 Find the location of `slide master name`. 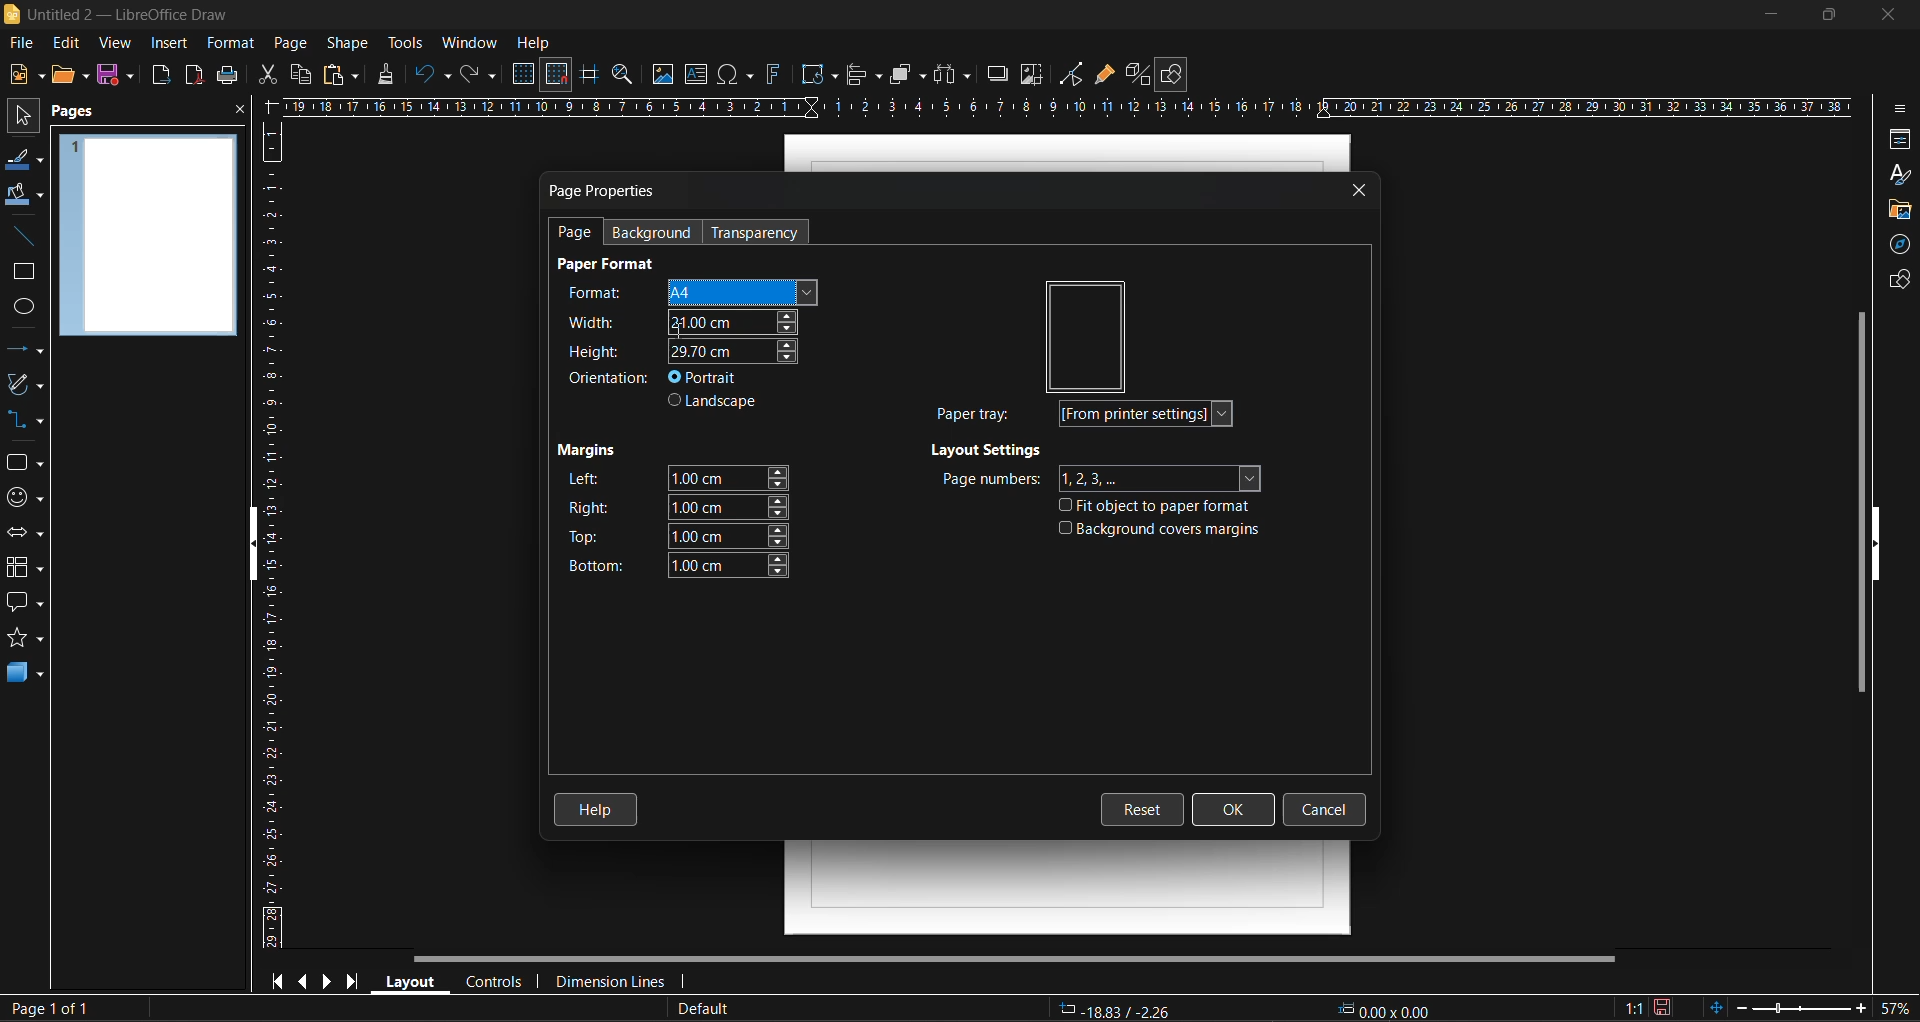

slide master name is located at coordinates (708, 1009).